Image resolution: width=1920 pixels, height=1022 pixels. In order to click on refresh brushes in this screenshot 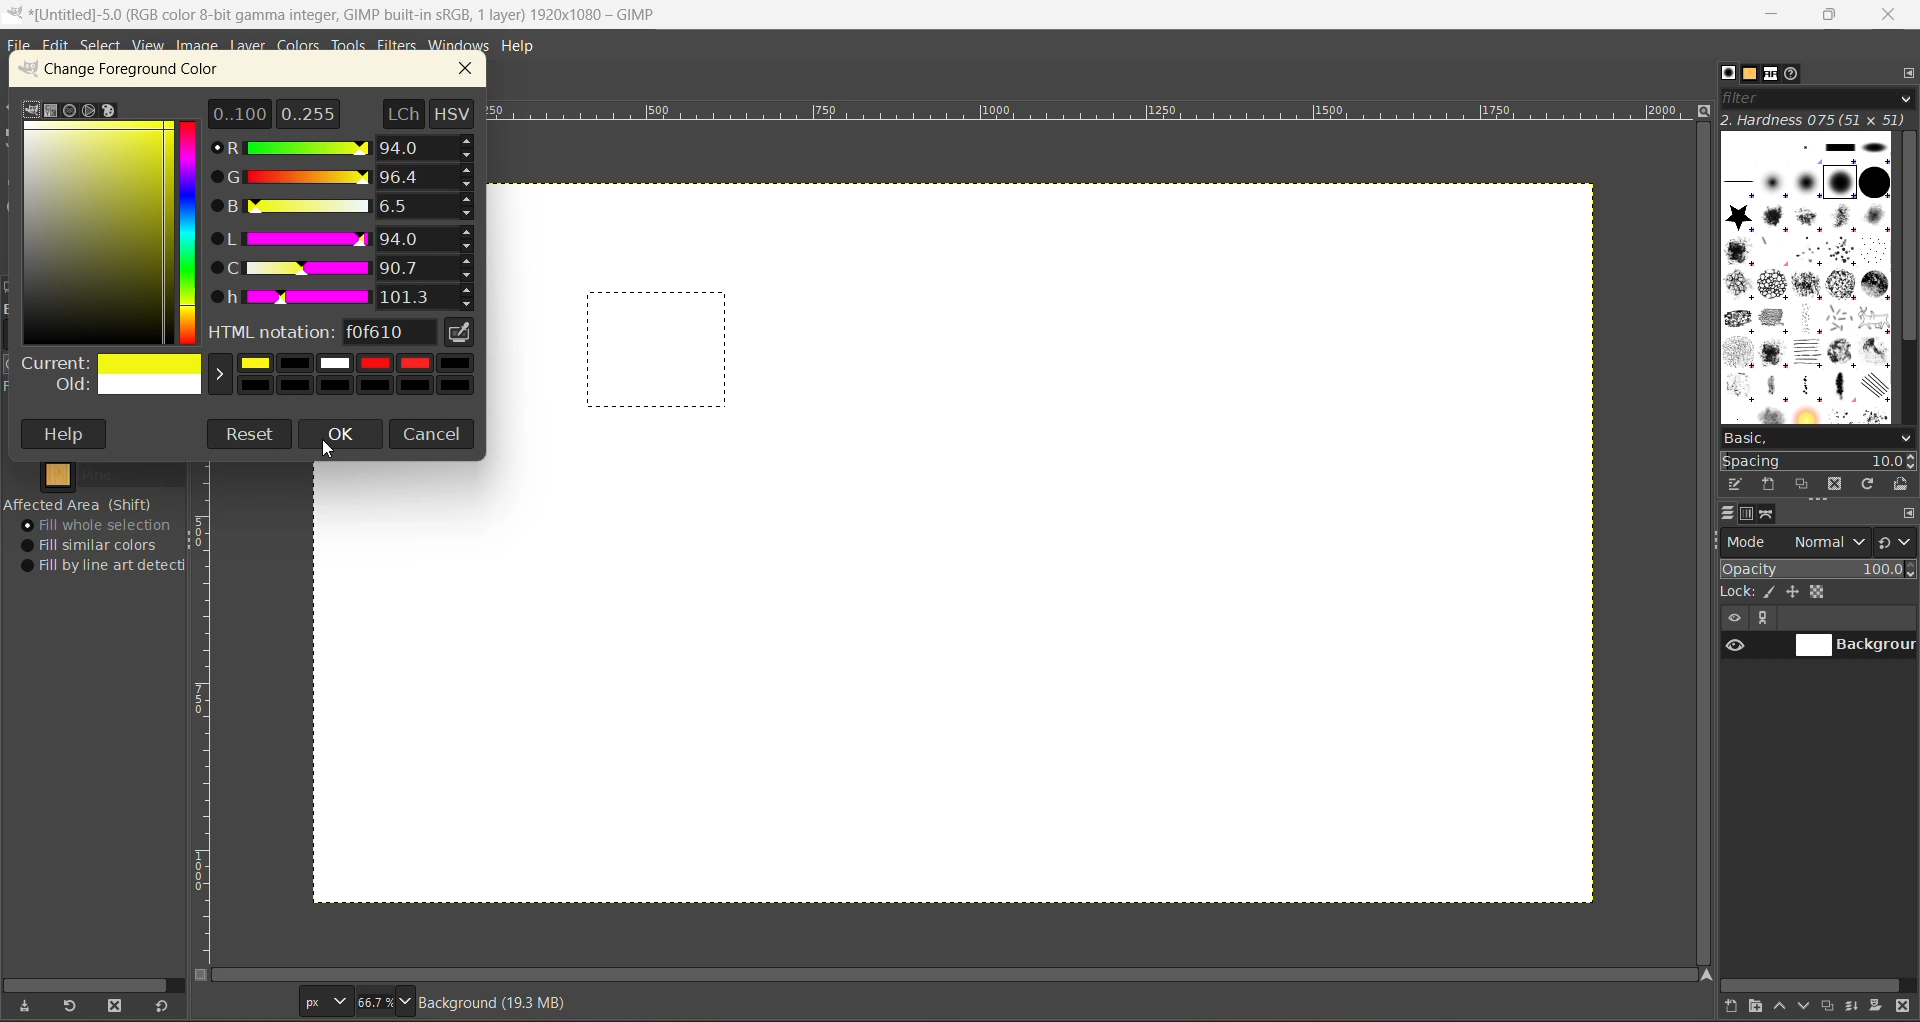, I will do `click(1867, 484)`.